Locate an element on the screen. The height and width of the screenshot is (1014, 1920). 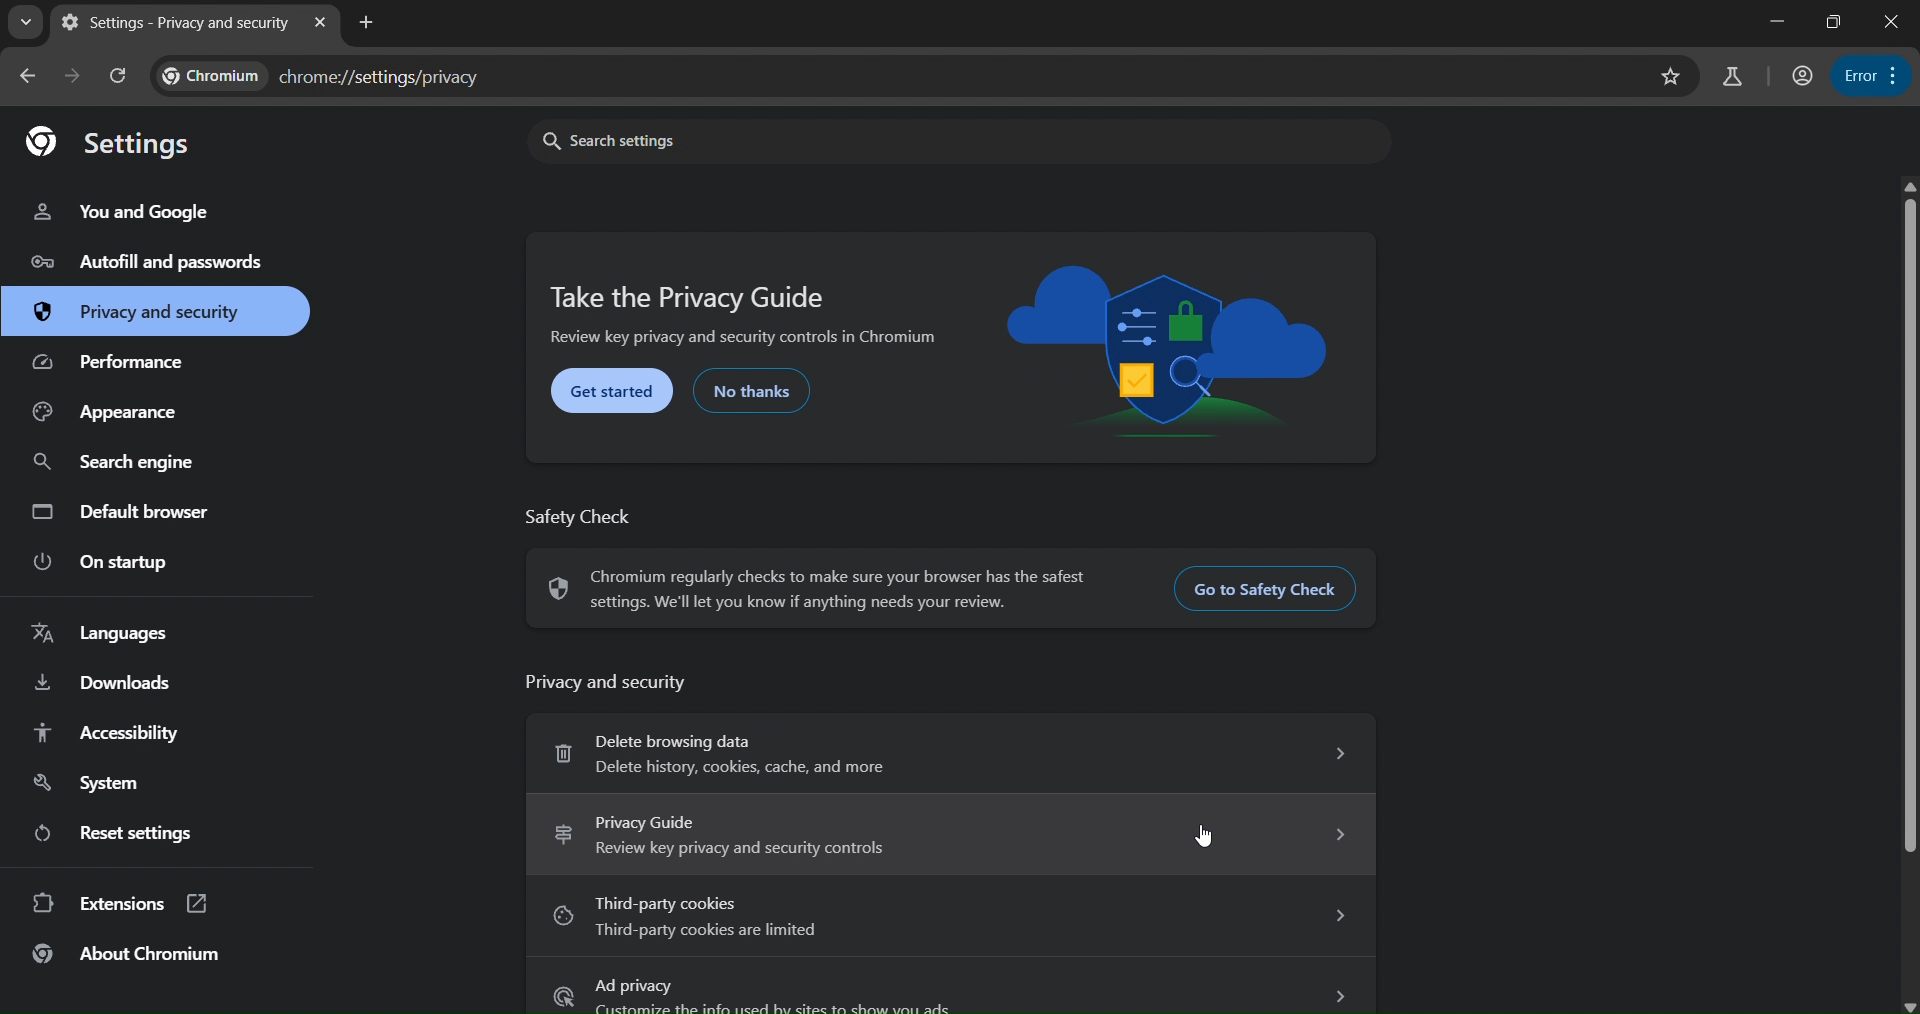
go forward one page is located at coordinates (74, 75).